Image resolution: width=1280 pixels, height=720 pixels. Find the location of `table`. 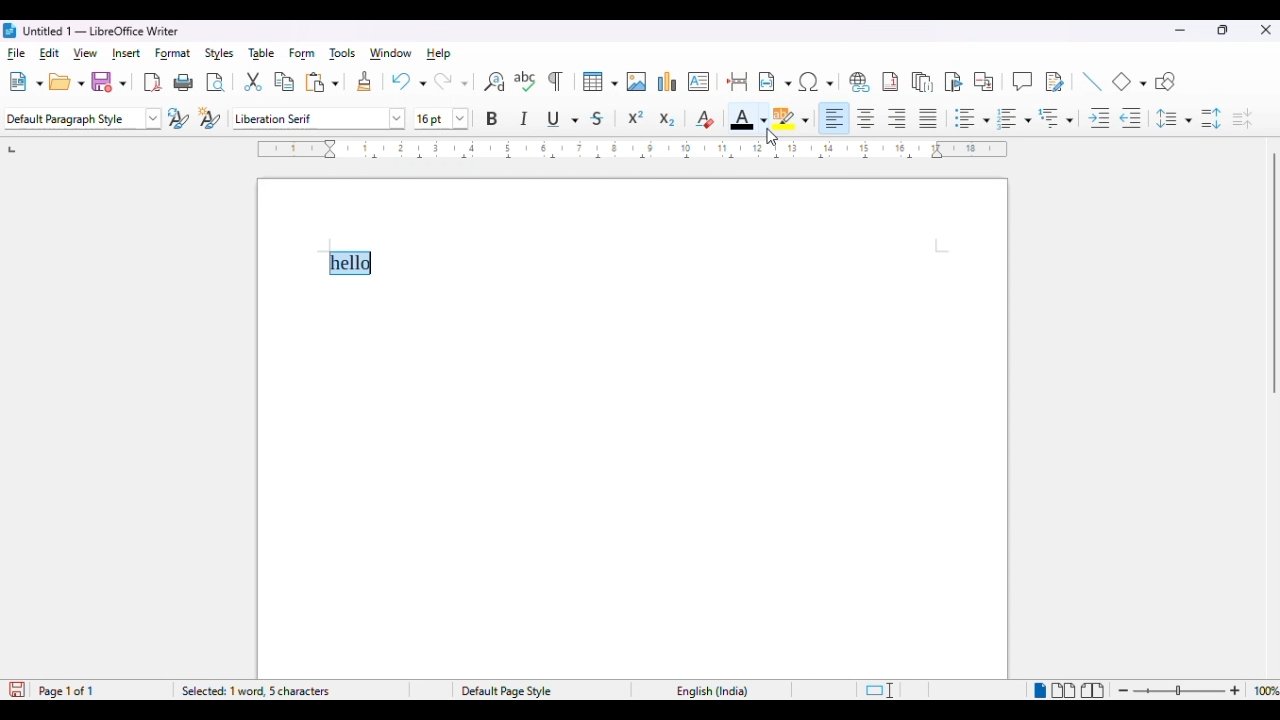

table is located at coordinates (263, 53).